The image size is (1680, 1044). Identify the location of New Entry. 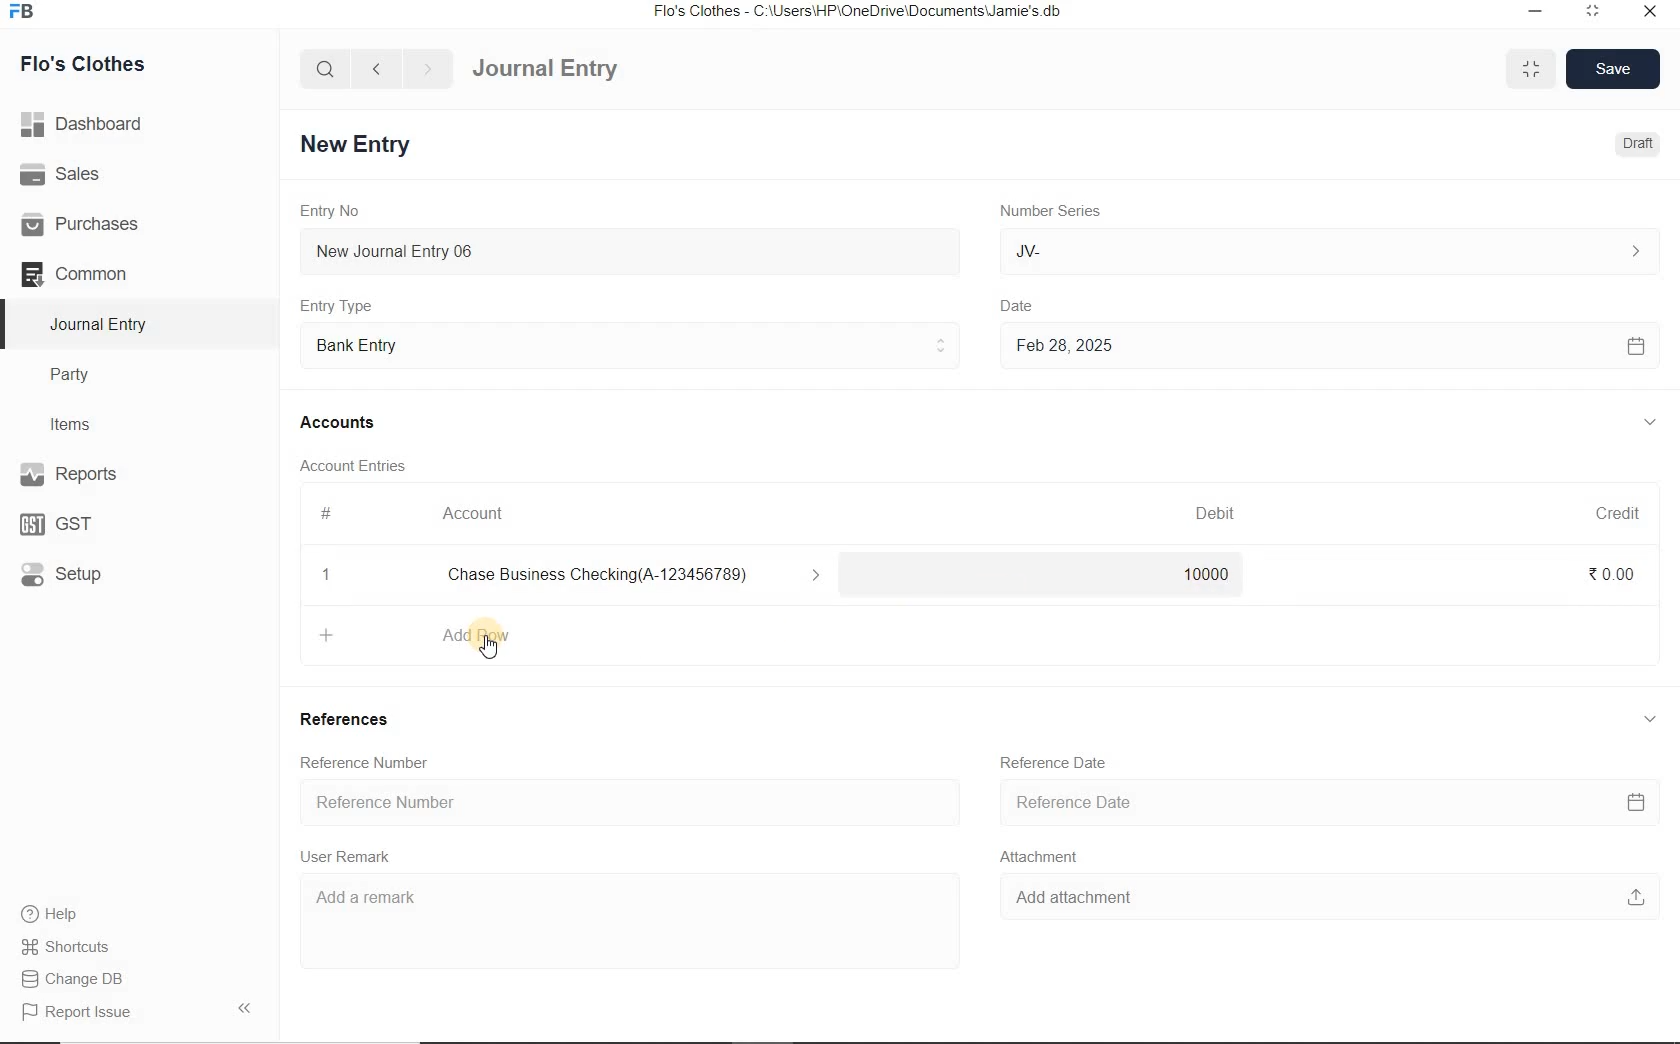
(359, 143).